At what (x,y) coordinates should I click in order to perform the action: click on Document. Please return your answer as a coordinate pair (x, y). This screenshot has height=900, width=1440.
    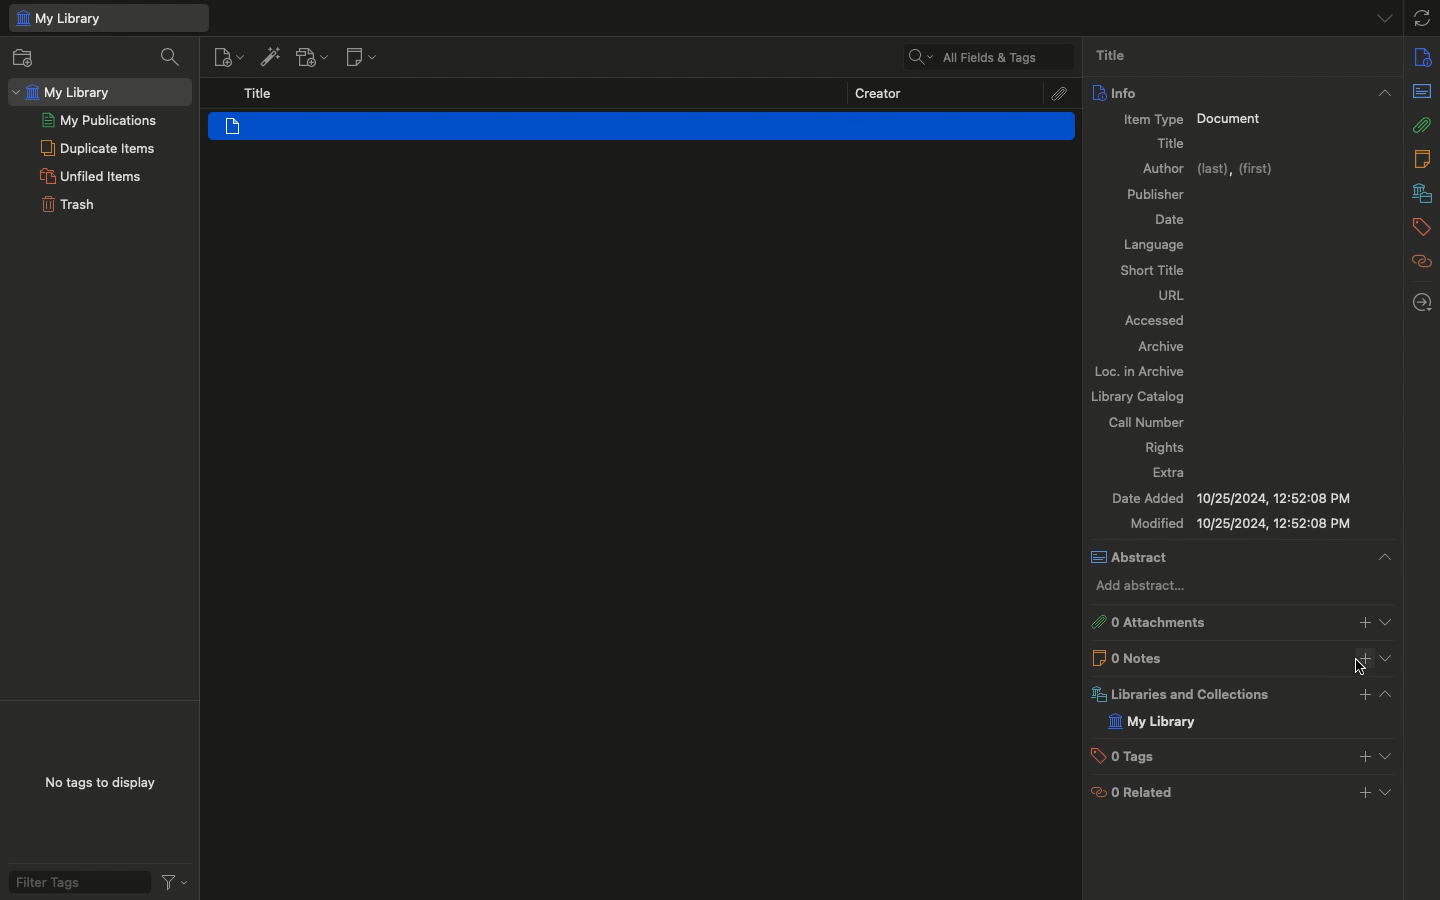
    Looking at the image, I should click on (1230, 120).